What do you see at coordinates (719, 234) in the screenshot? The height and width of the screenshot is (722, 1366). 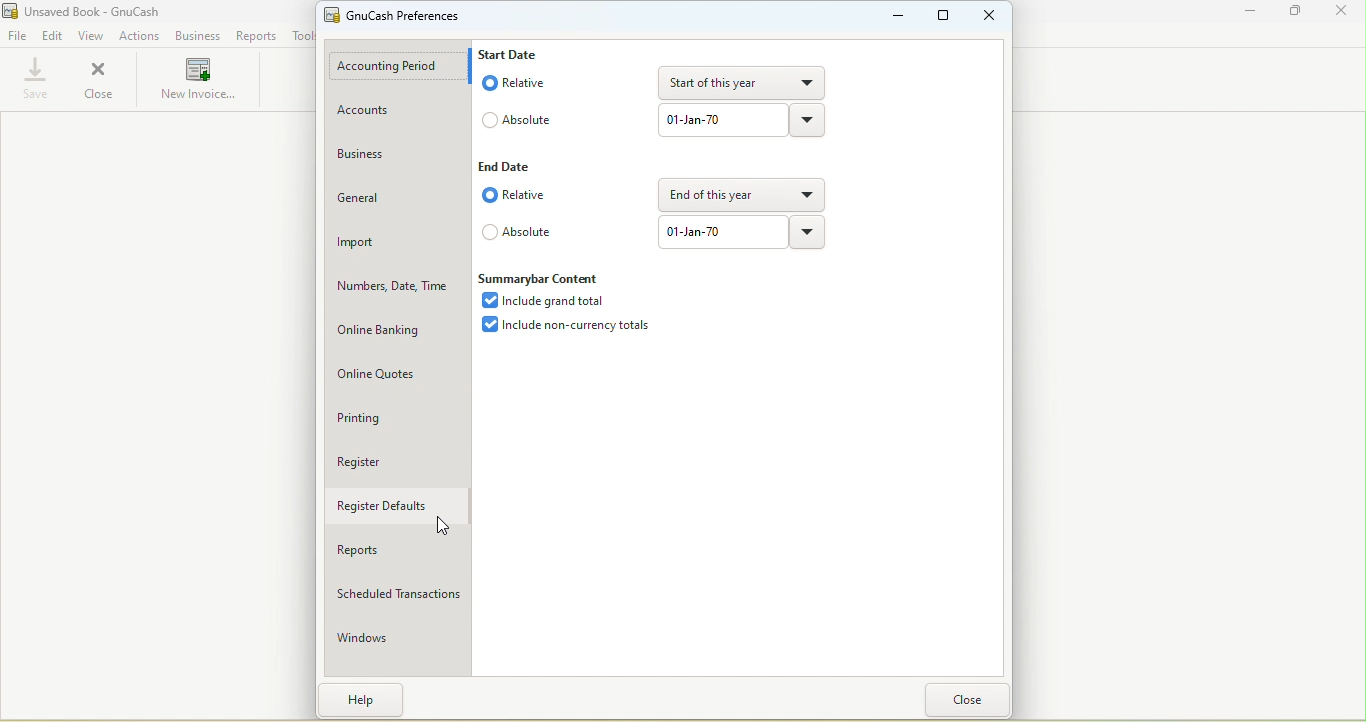 I see `01-jan-70` at bounding box center [719, 234].